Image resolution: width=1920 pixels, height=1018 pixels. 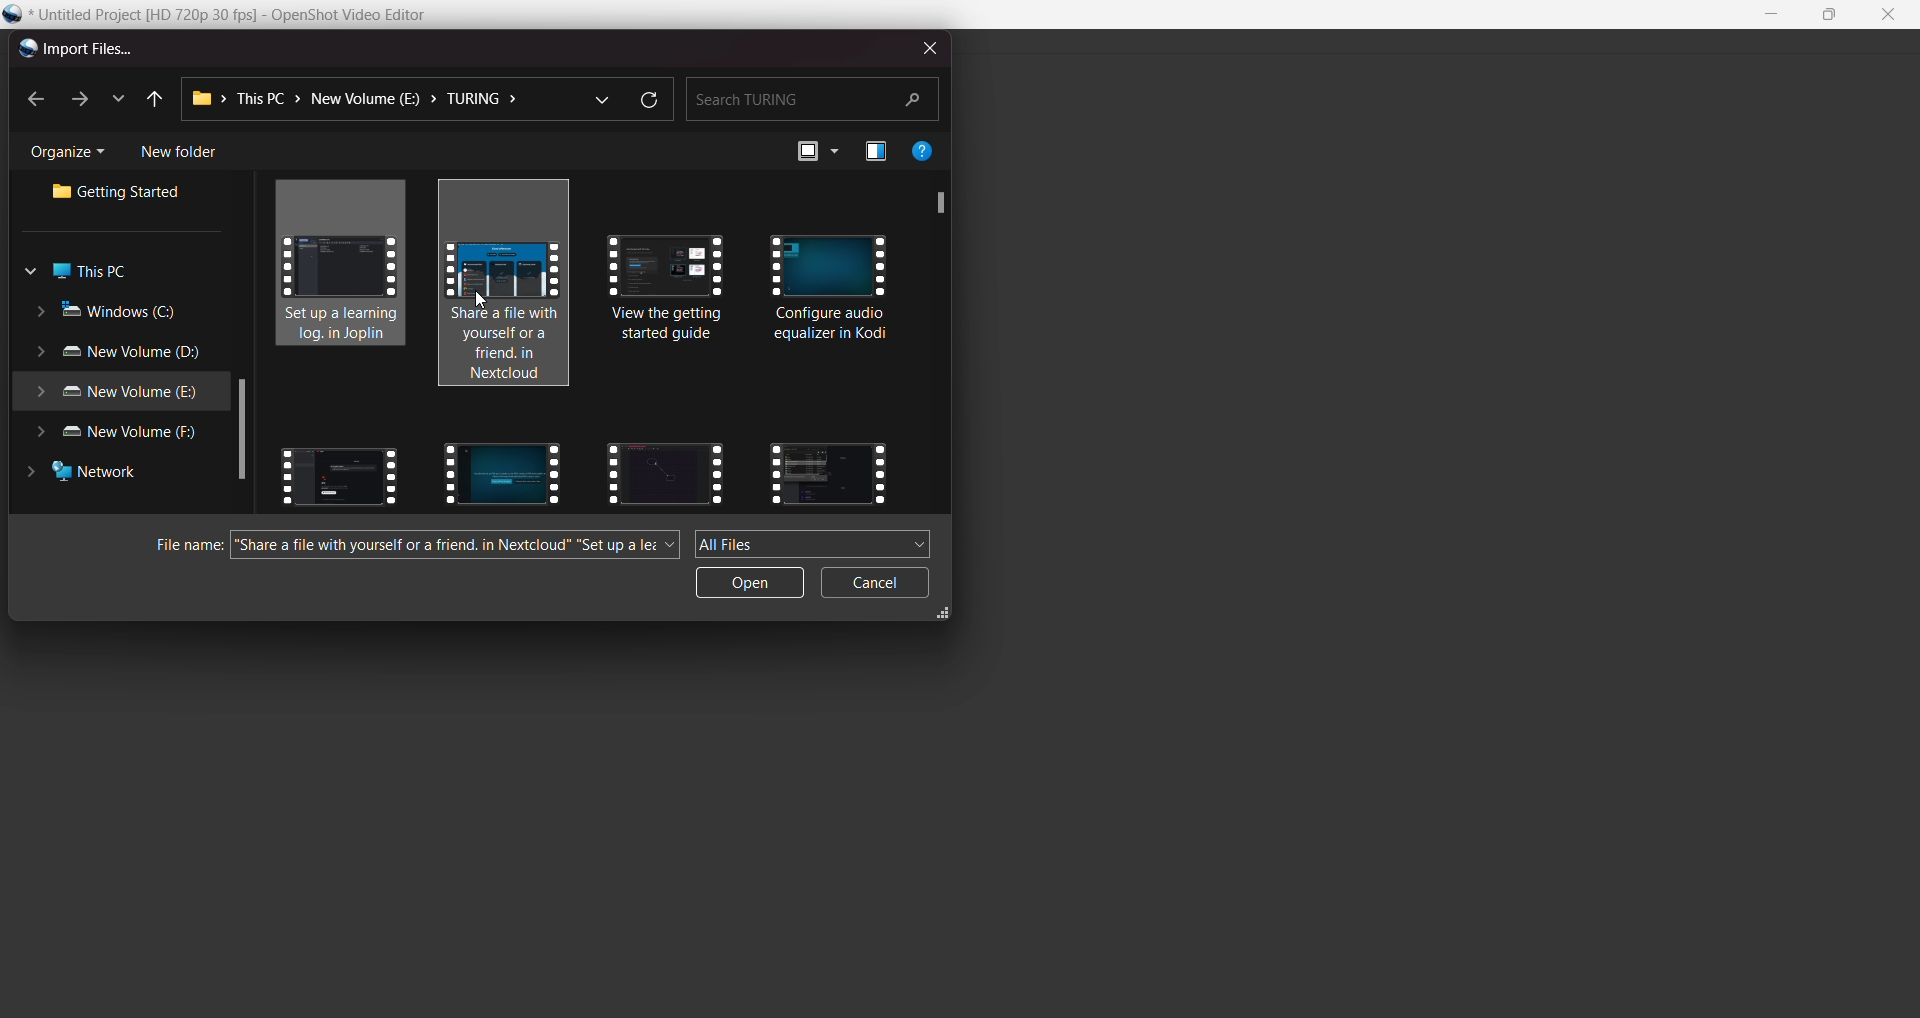 What do you see at coordinates (923, 150) in the screenshot?
I see `help` at bounding box center [923, 150].